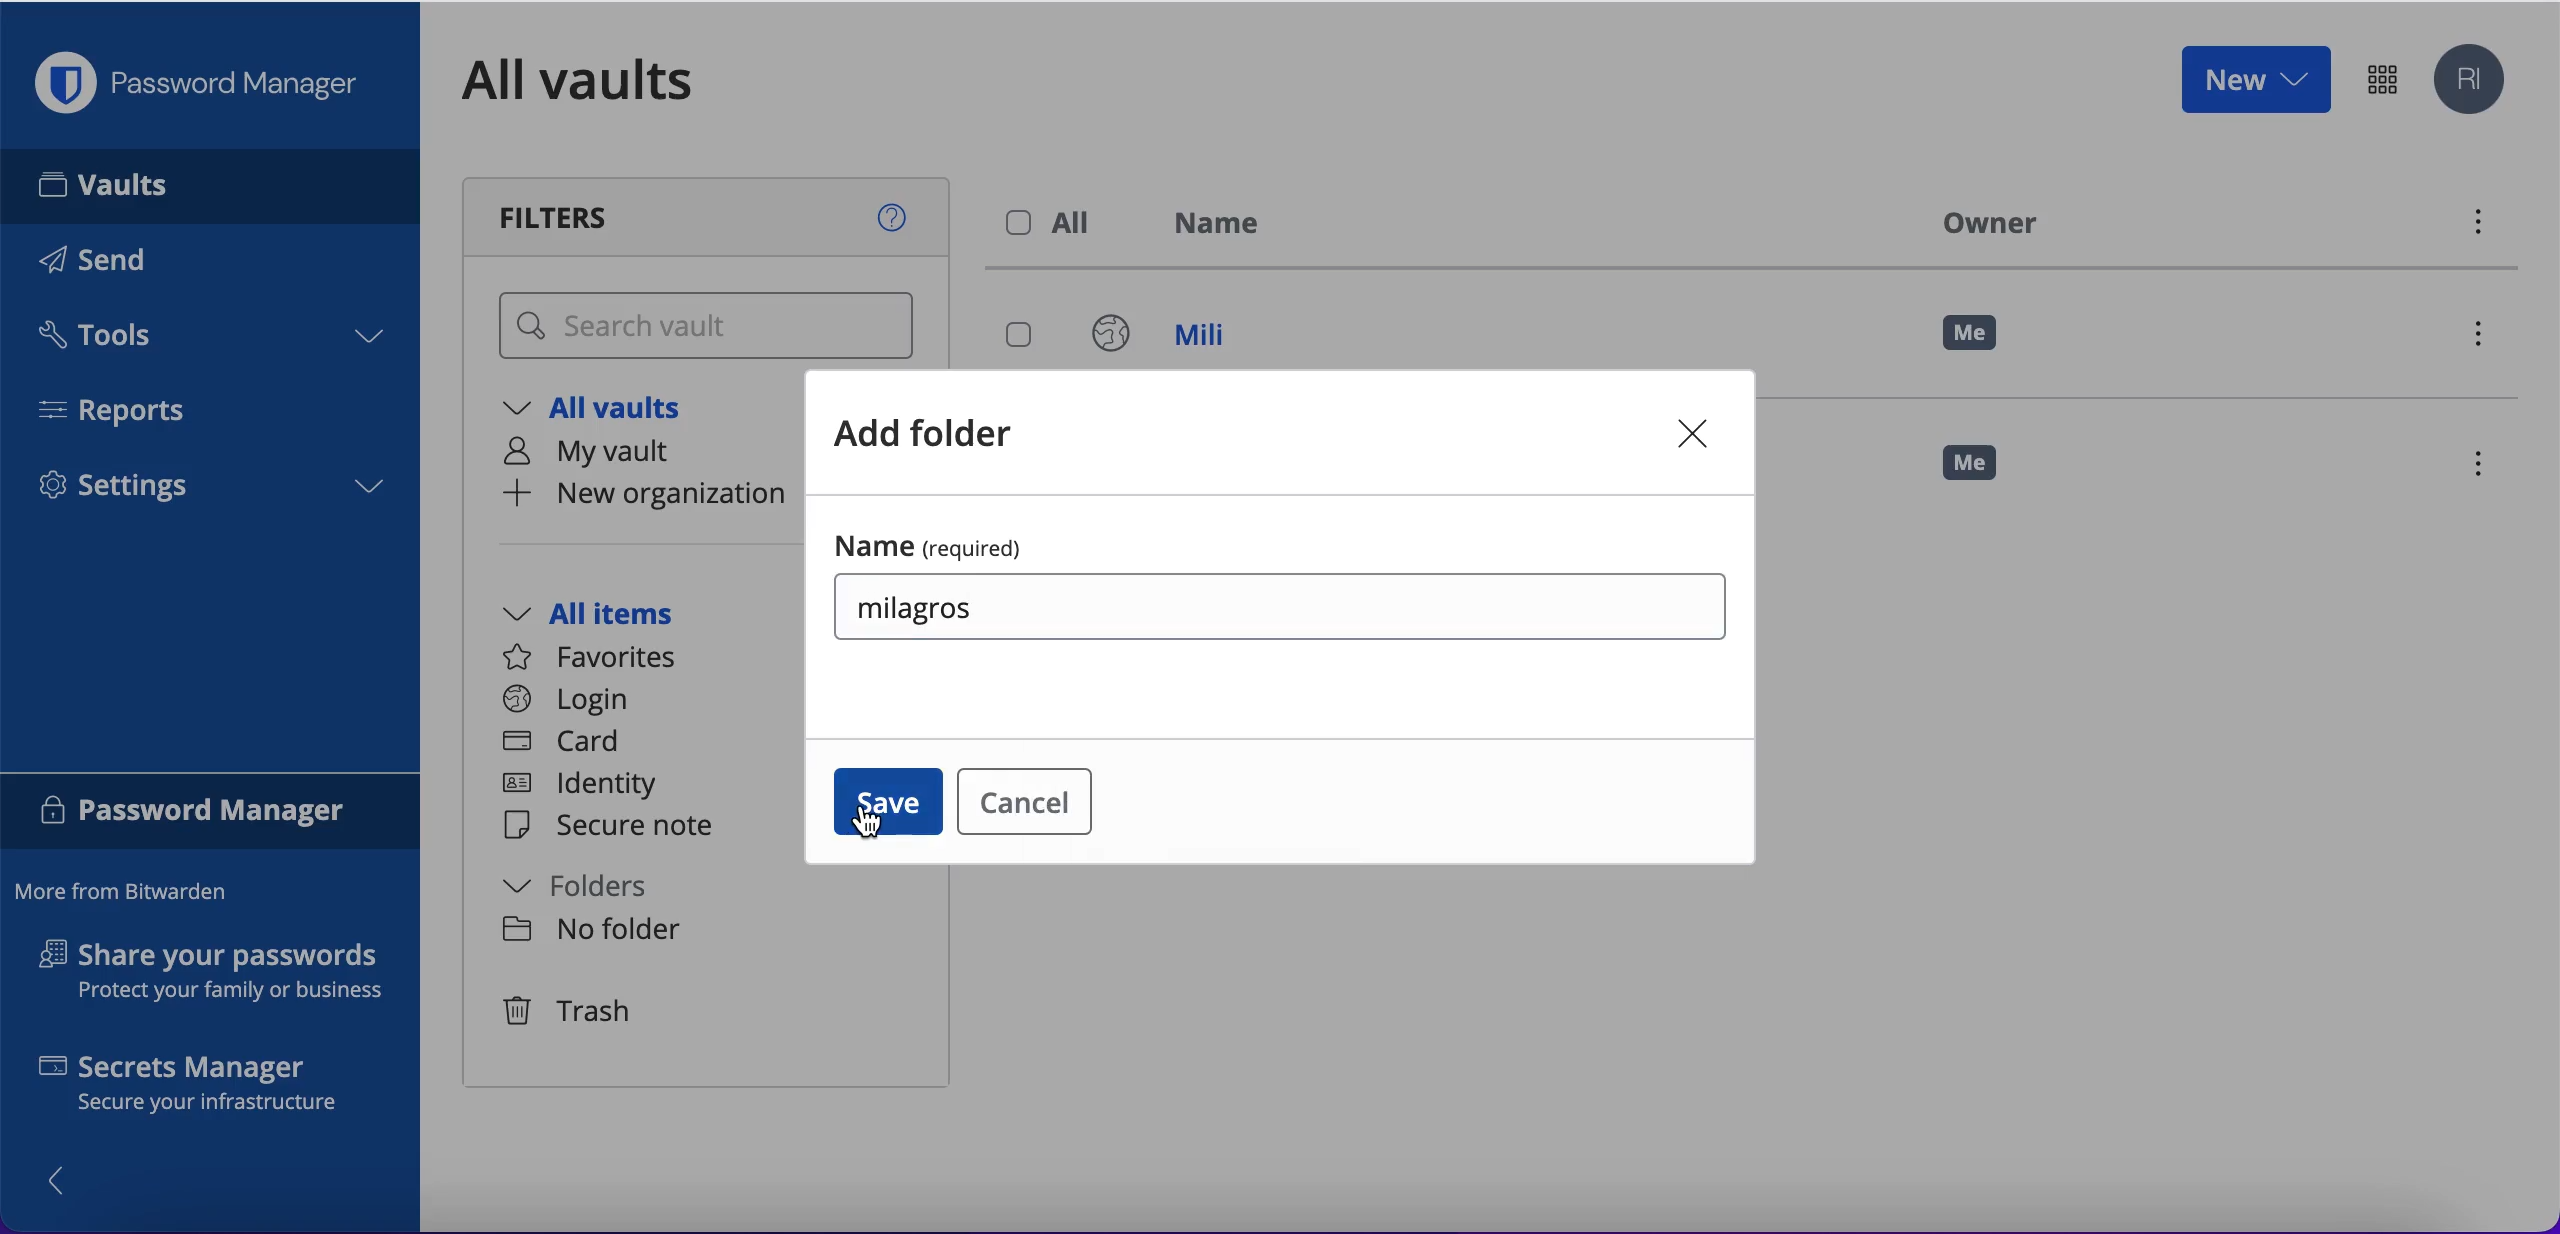 Image resolution: width=2560 pixels, height=1234 pixels. I want to click on filters, so click(710, 217).